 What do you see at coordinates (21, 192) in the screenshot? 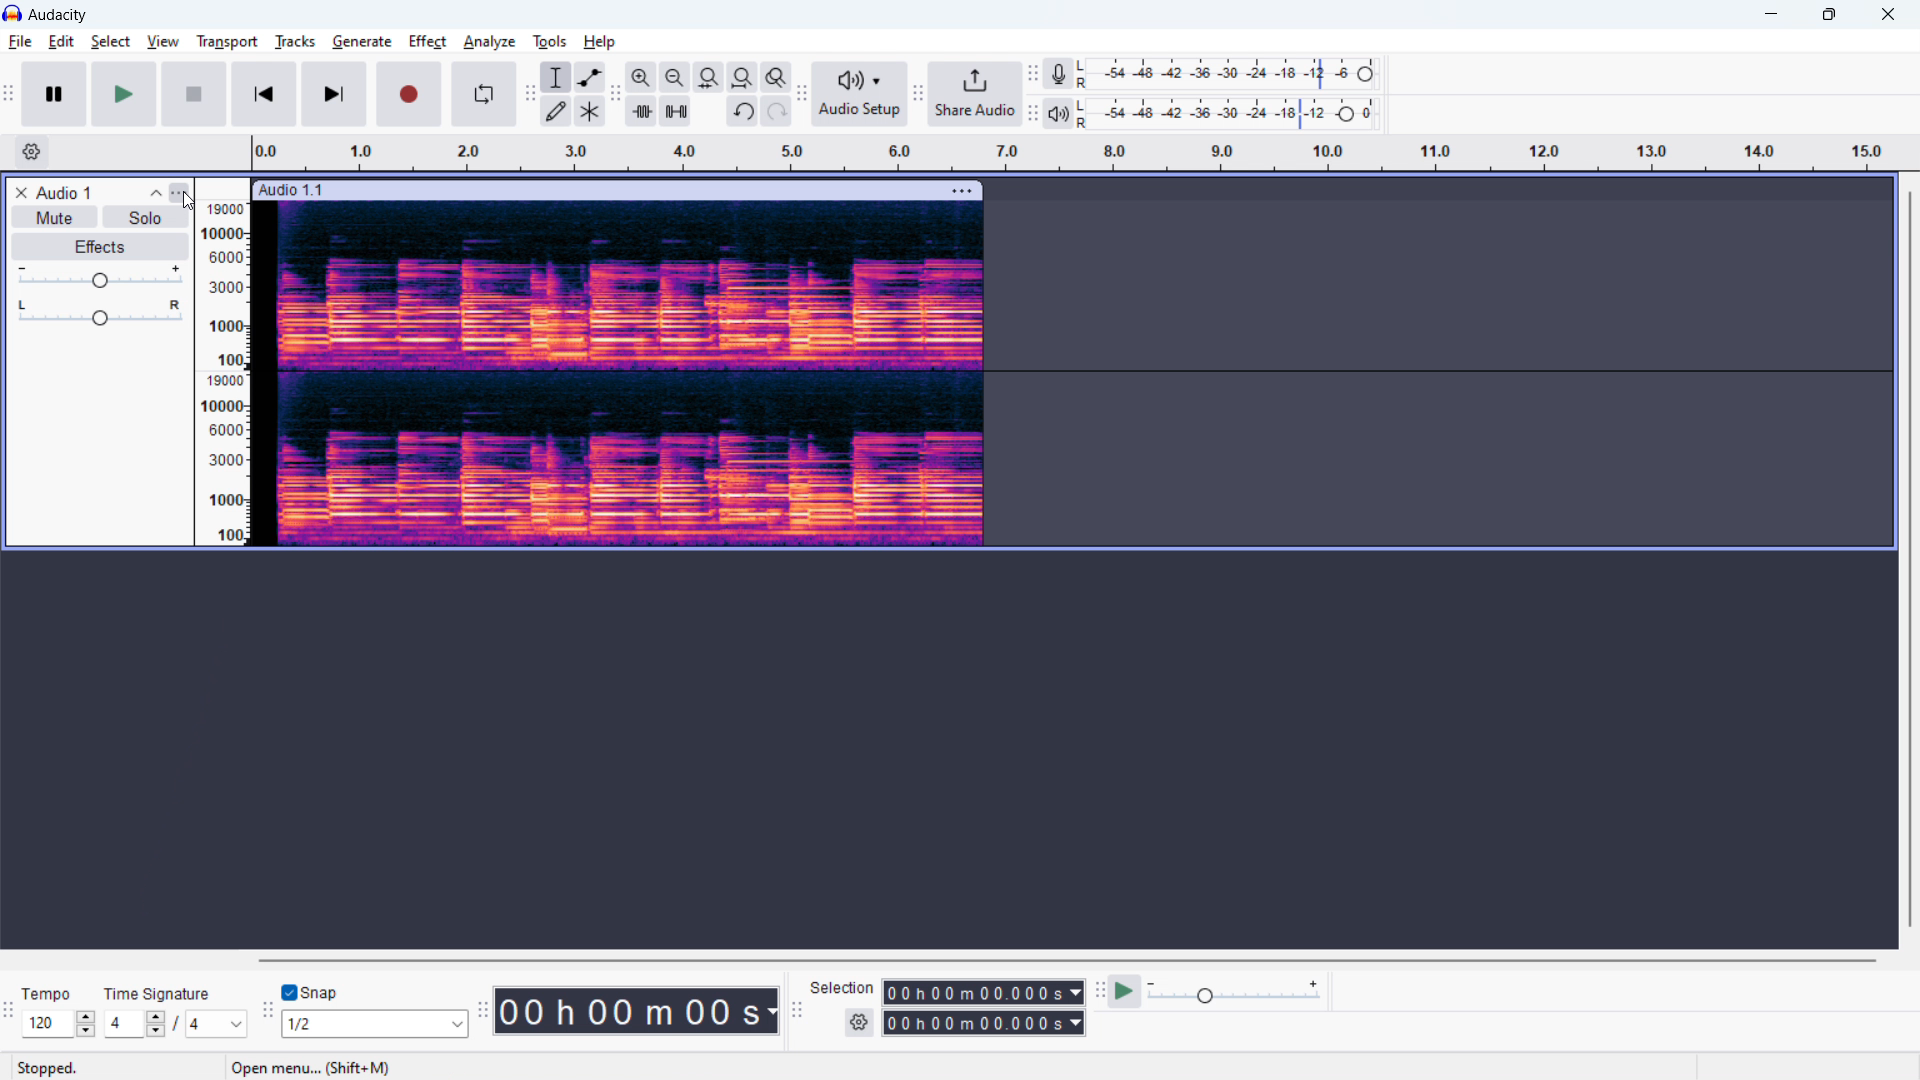
I see `remove track` at bounding box center [21, 192].